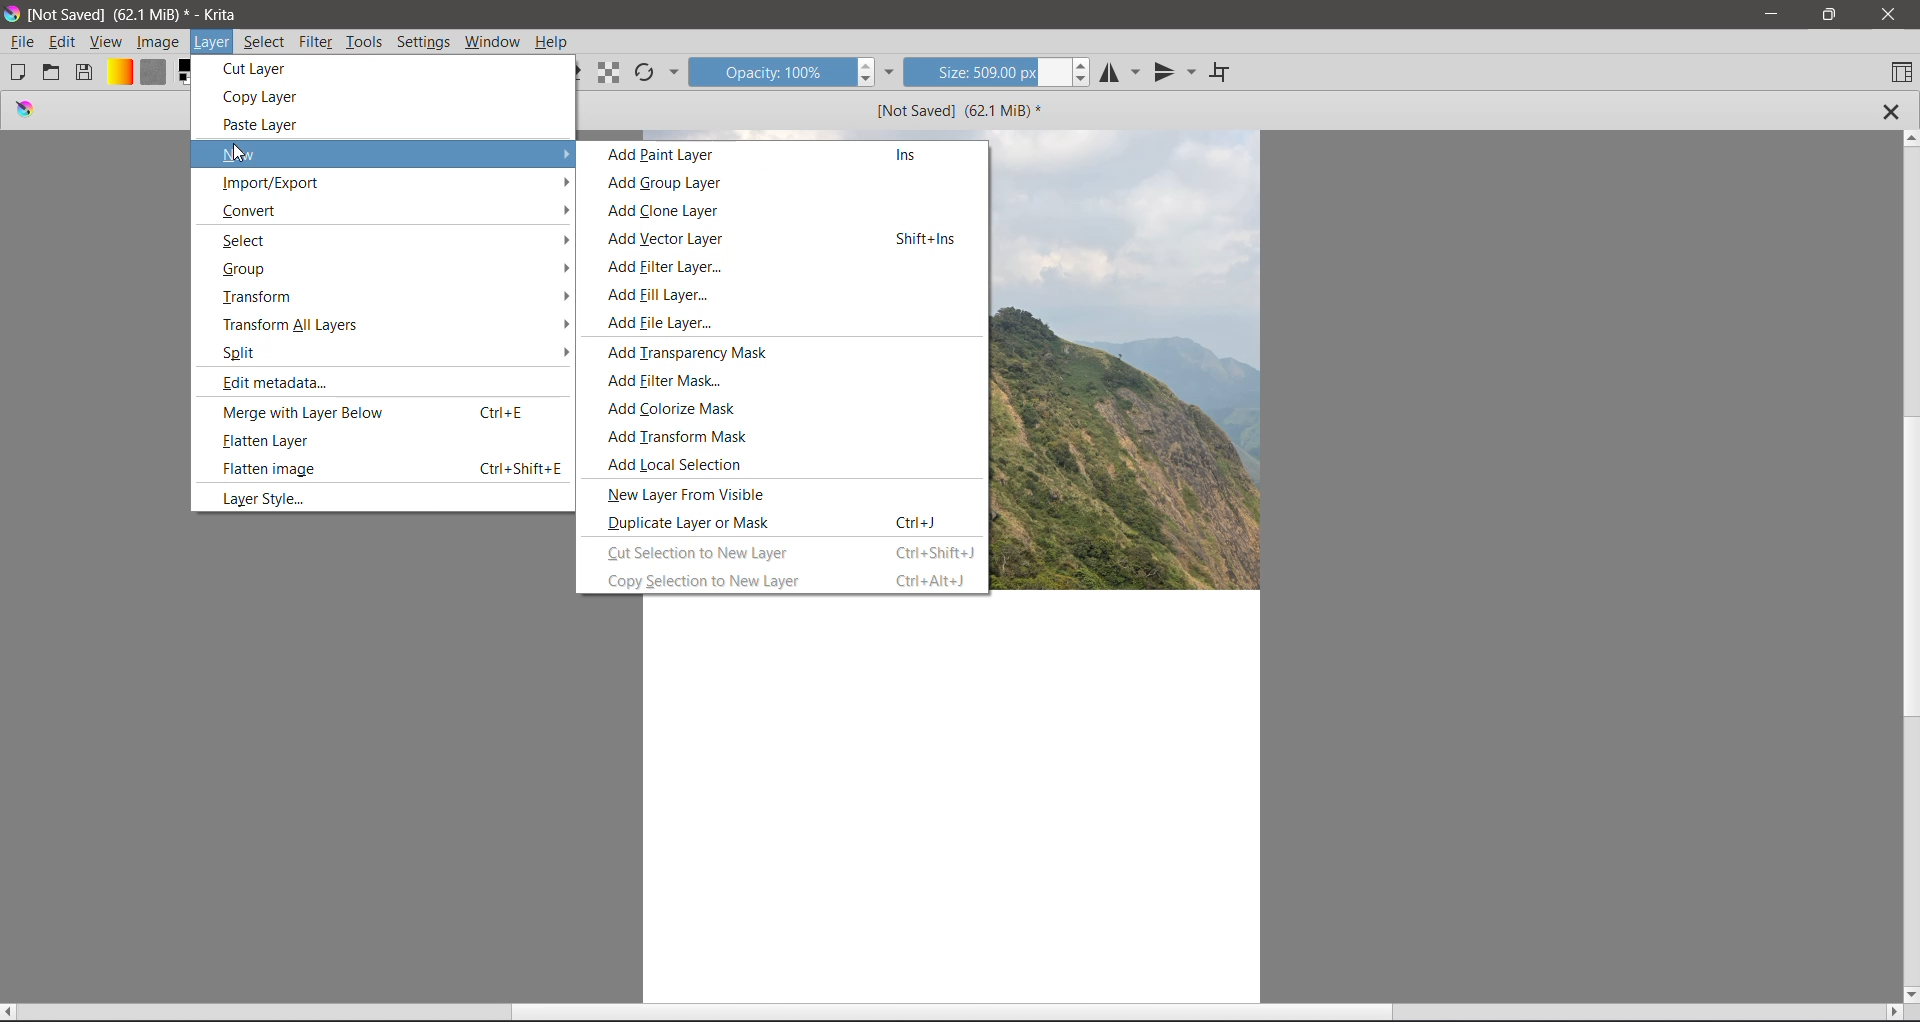  Describe the element at coordinates (284, 381) in the screenshot. I see `Edit Metadata` at that location.